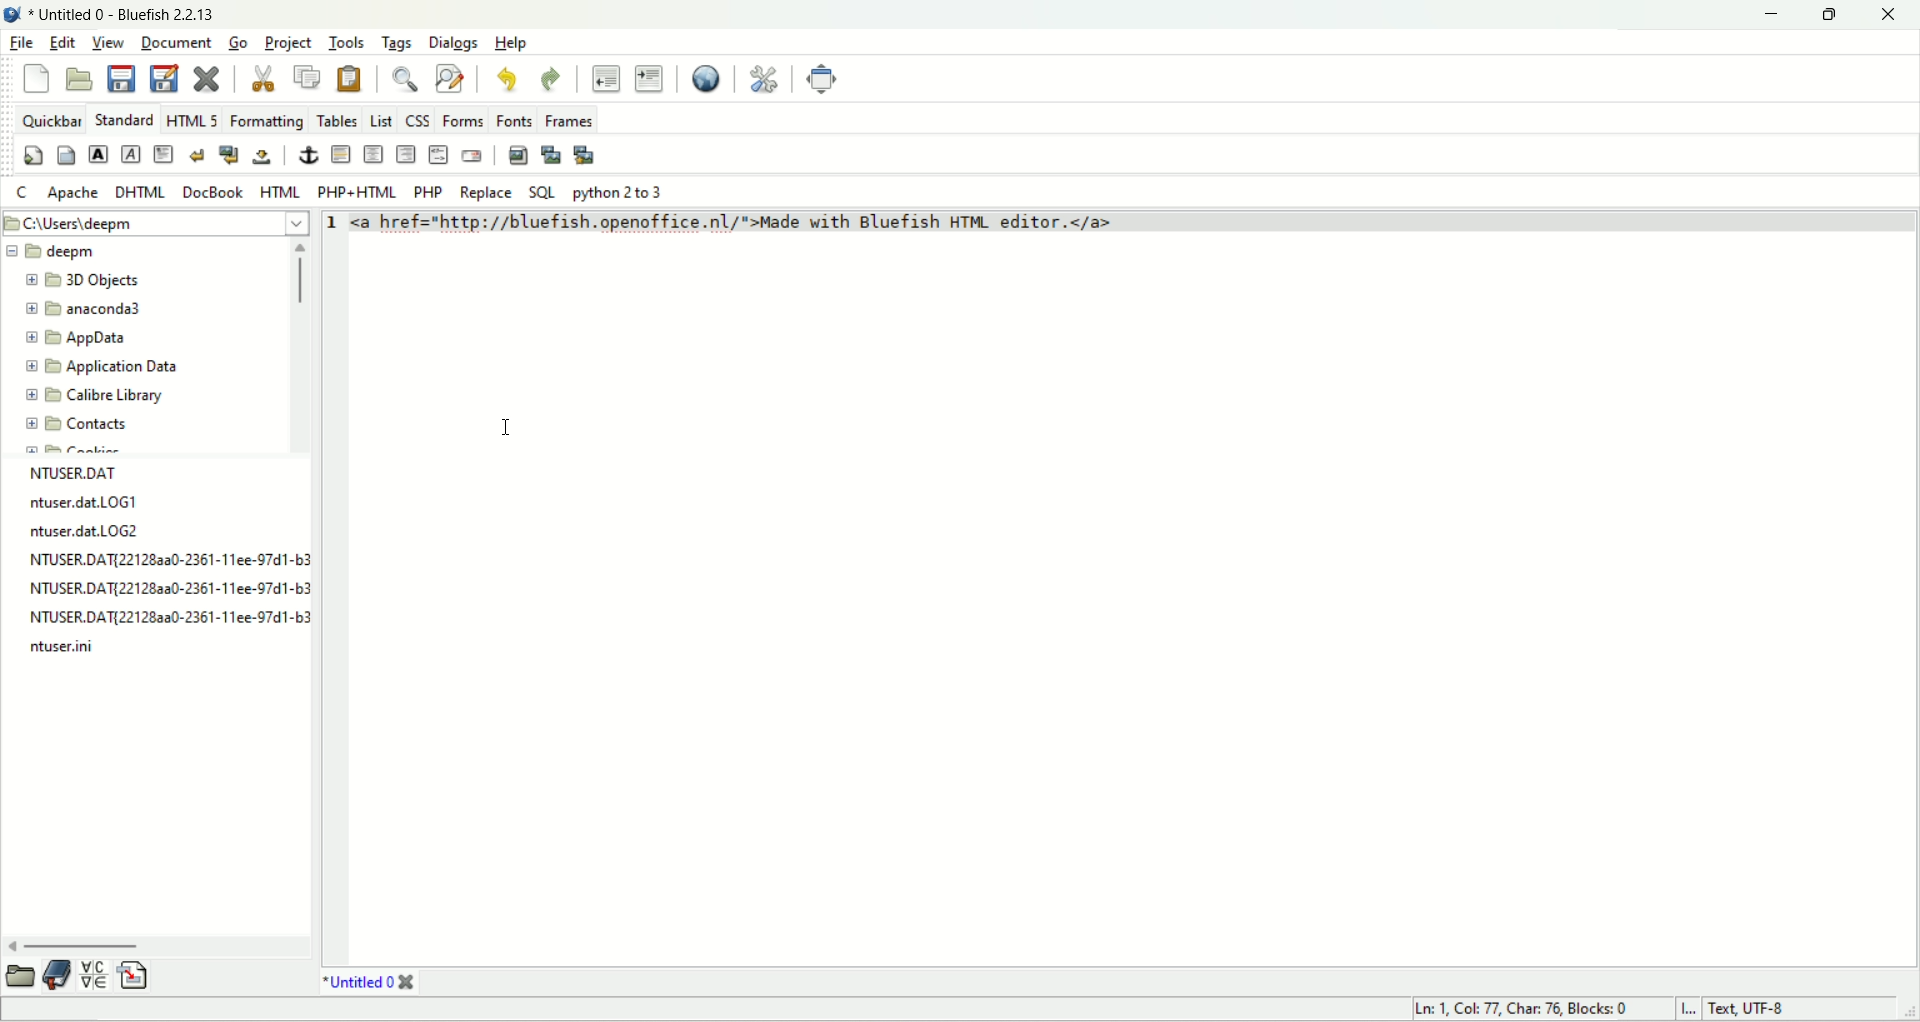 The height and width of the screenshot is (1022, 1920). I want to click on application, so click(109, 365).